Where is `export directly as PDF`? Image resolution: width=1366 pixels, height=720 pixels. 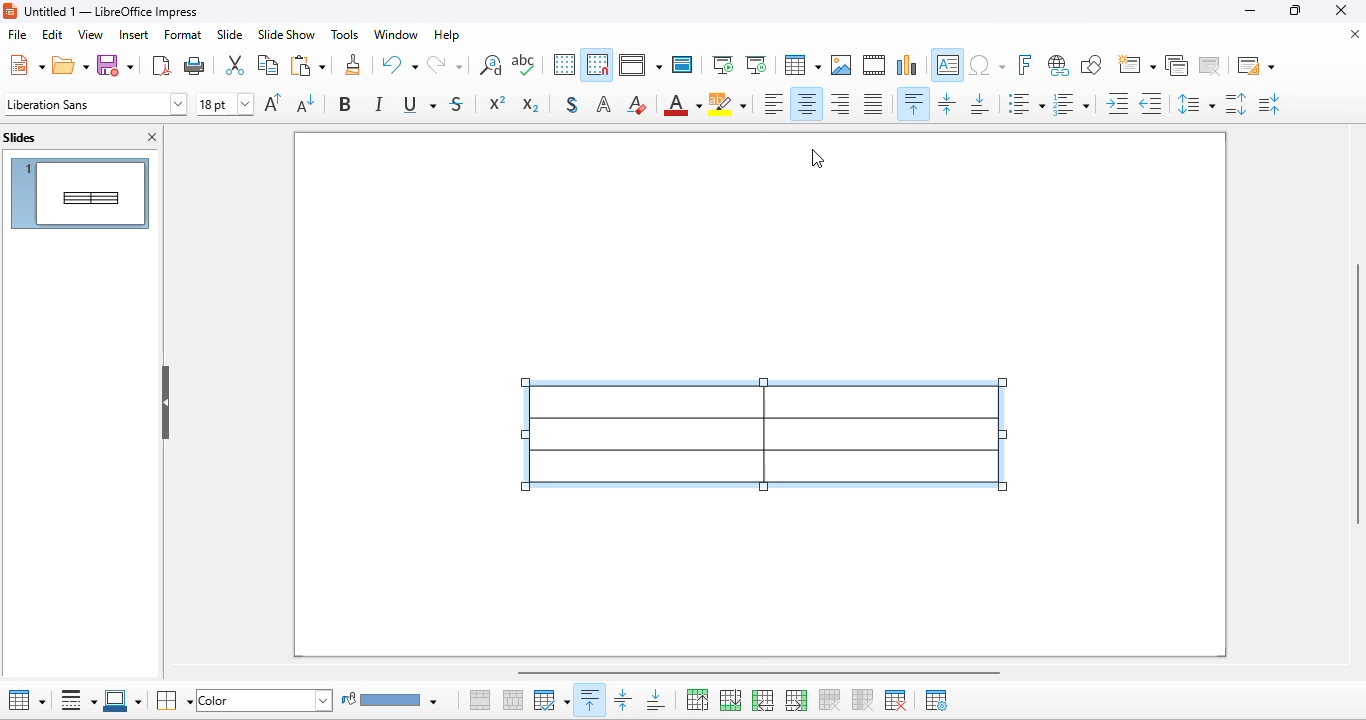
export directly as PDF is located at coordinates (161, 65).